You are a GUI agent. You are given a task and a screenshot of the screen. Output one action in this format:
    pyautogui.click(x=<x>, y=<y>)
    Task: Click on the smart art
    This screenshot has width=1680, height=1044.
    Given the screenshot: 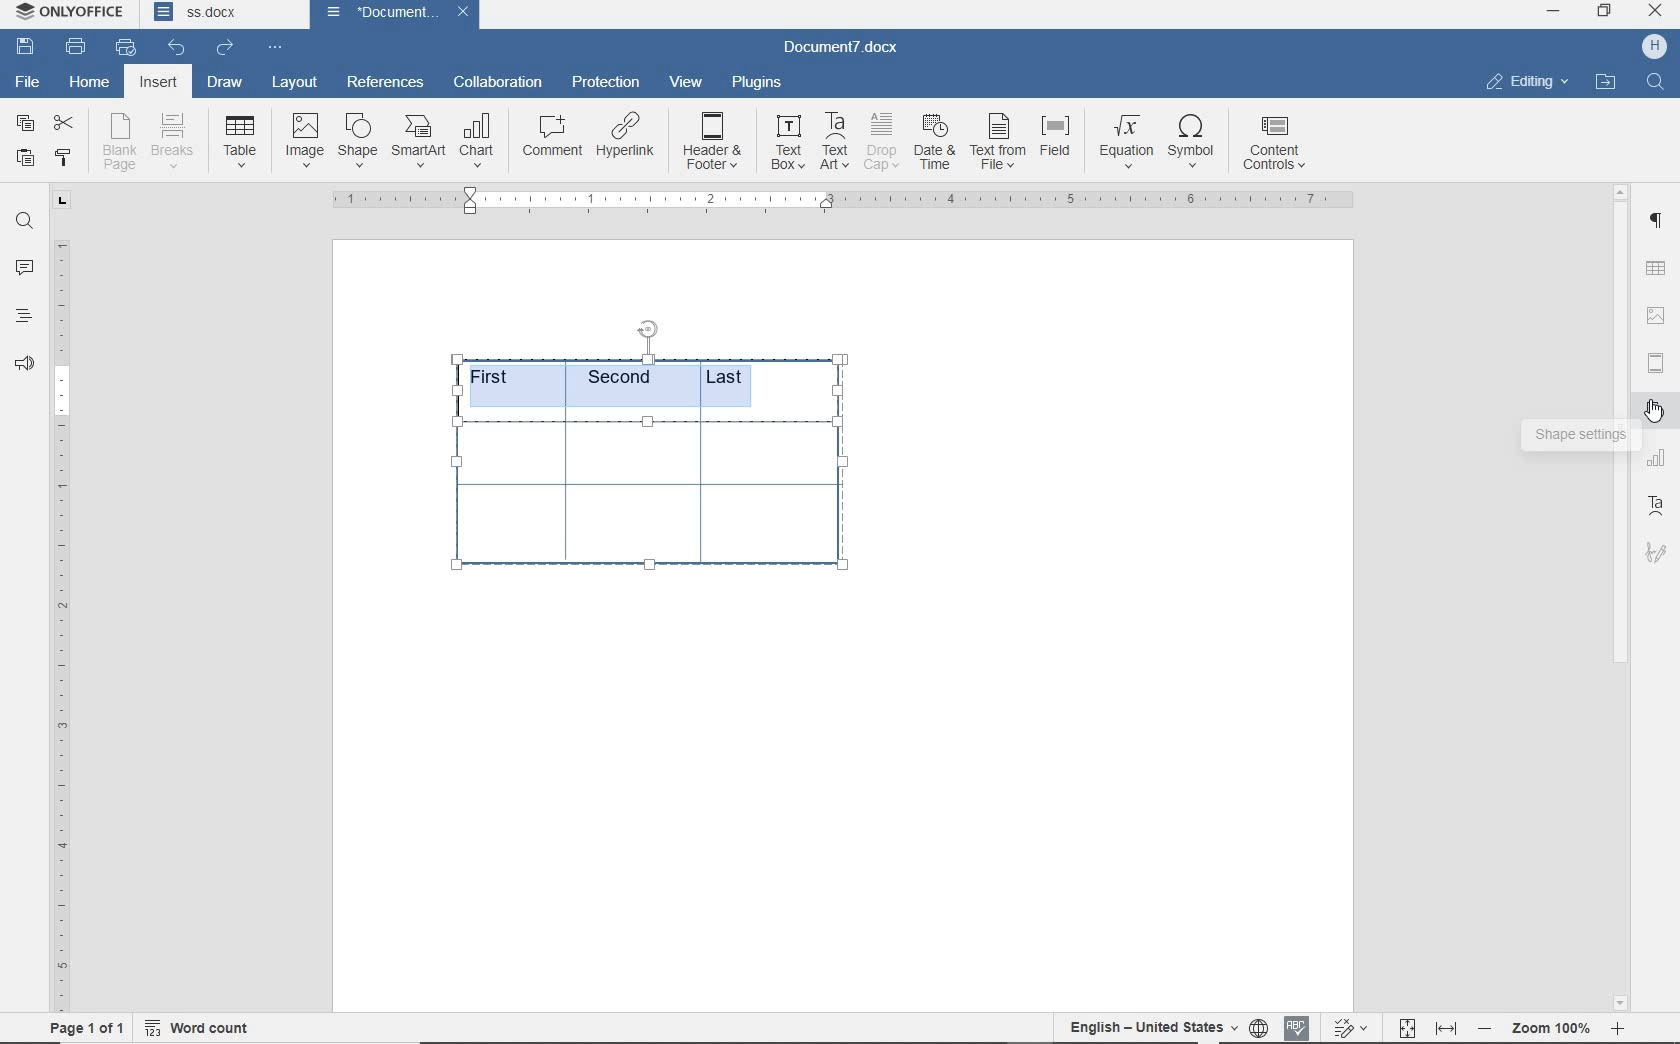 What is the action you would take?
    pyautogui.click(x=418, y=143)
    